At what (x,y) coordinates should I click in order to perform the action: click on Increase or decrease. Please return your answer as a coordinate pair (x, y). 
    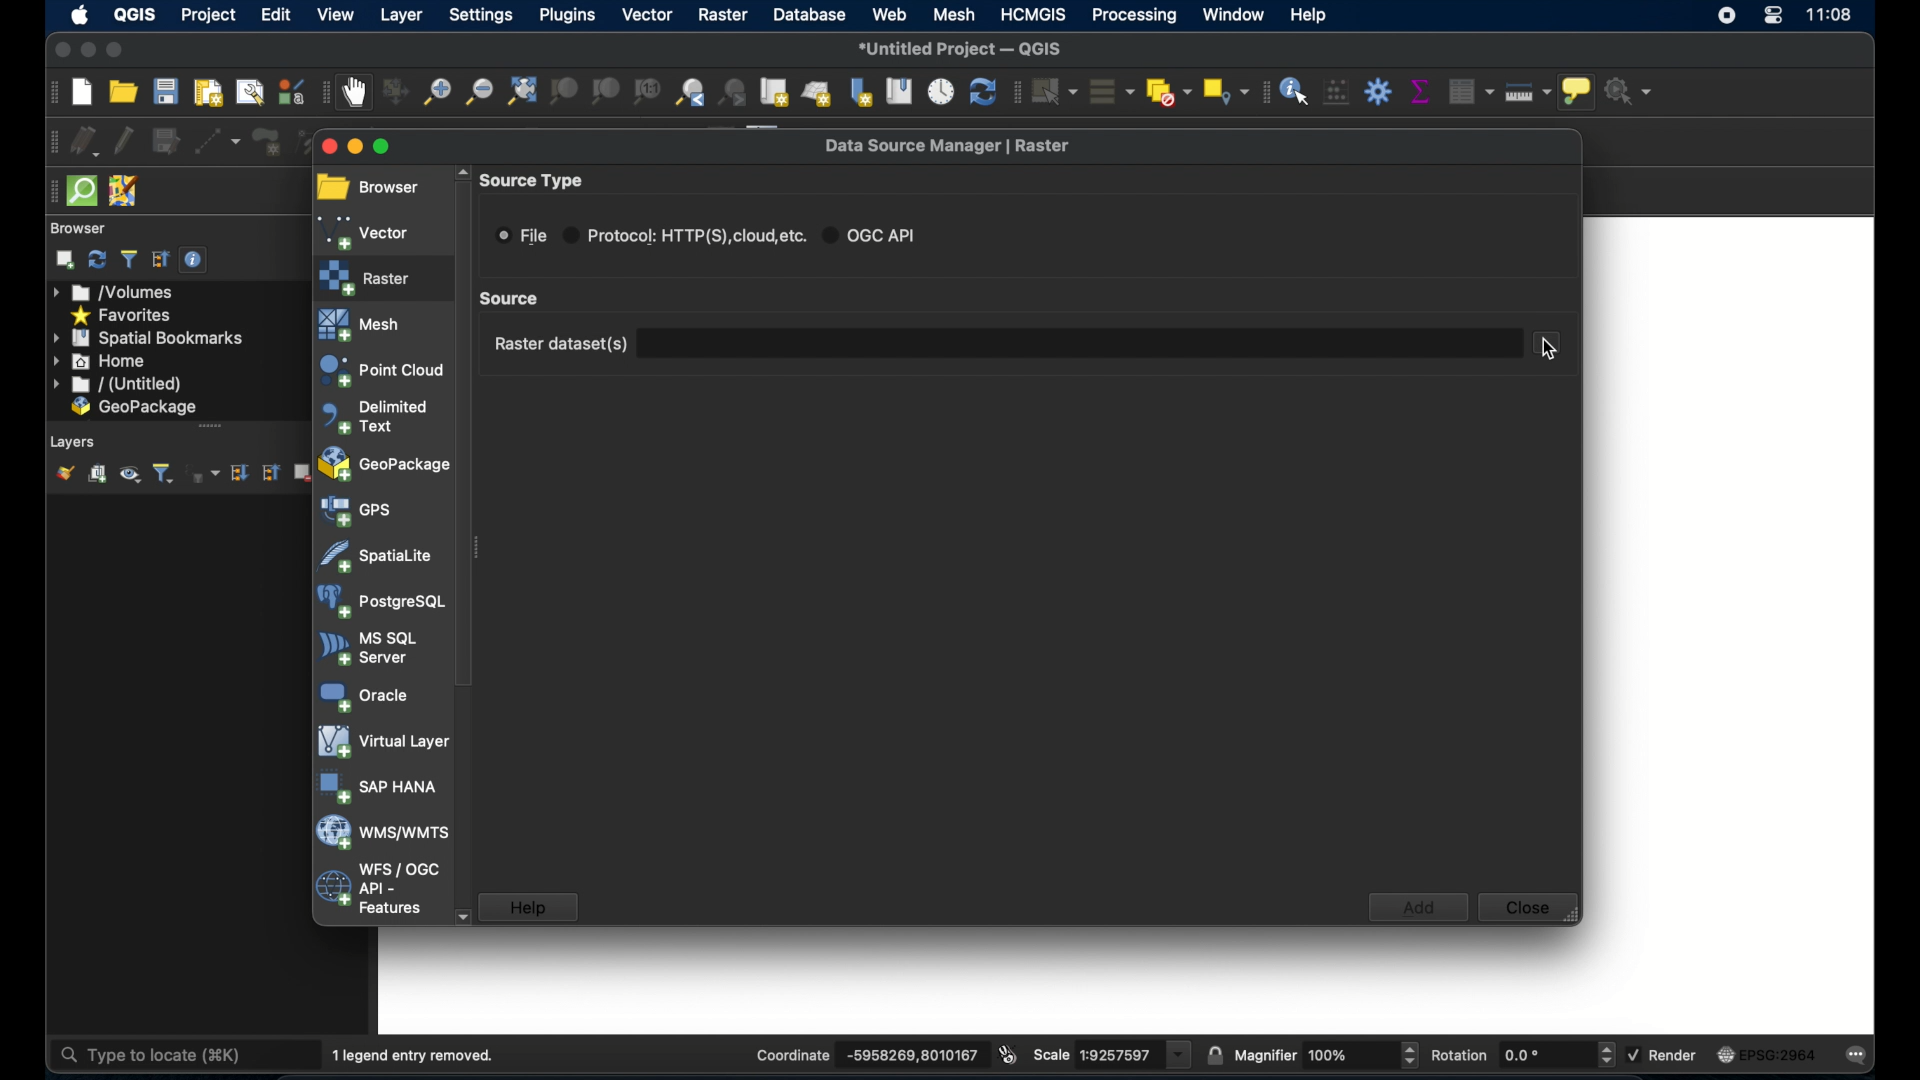
    Looking at the image, I should click on (1605, 1055).